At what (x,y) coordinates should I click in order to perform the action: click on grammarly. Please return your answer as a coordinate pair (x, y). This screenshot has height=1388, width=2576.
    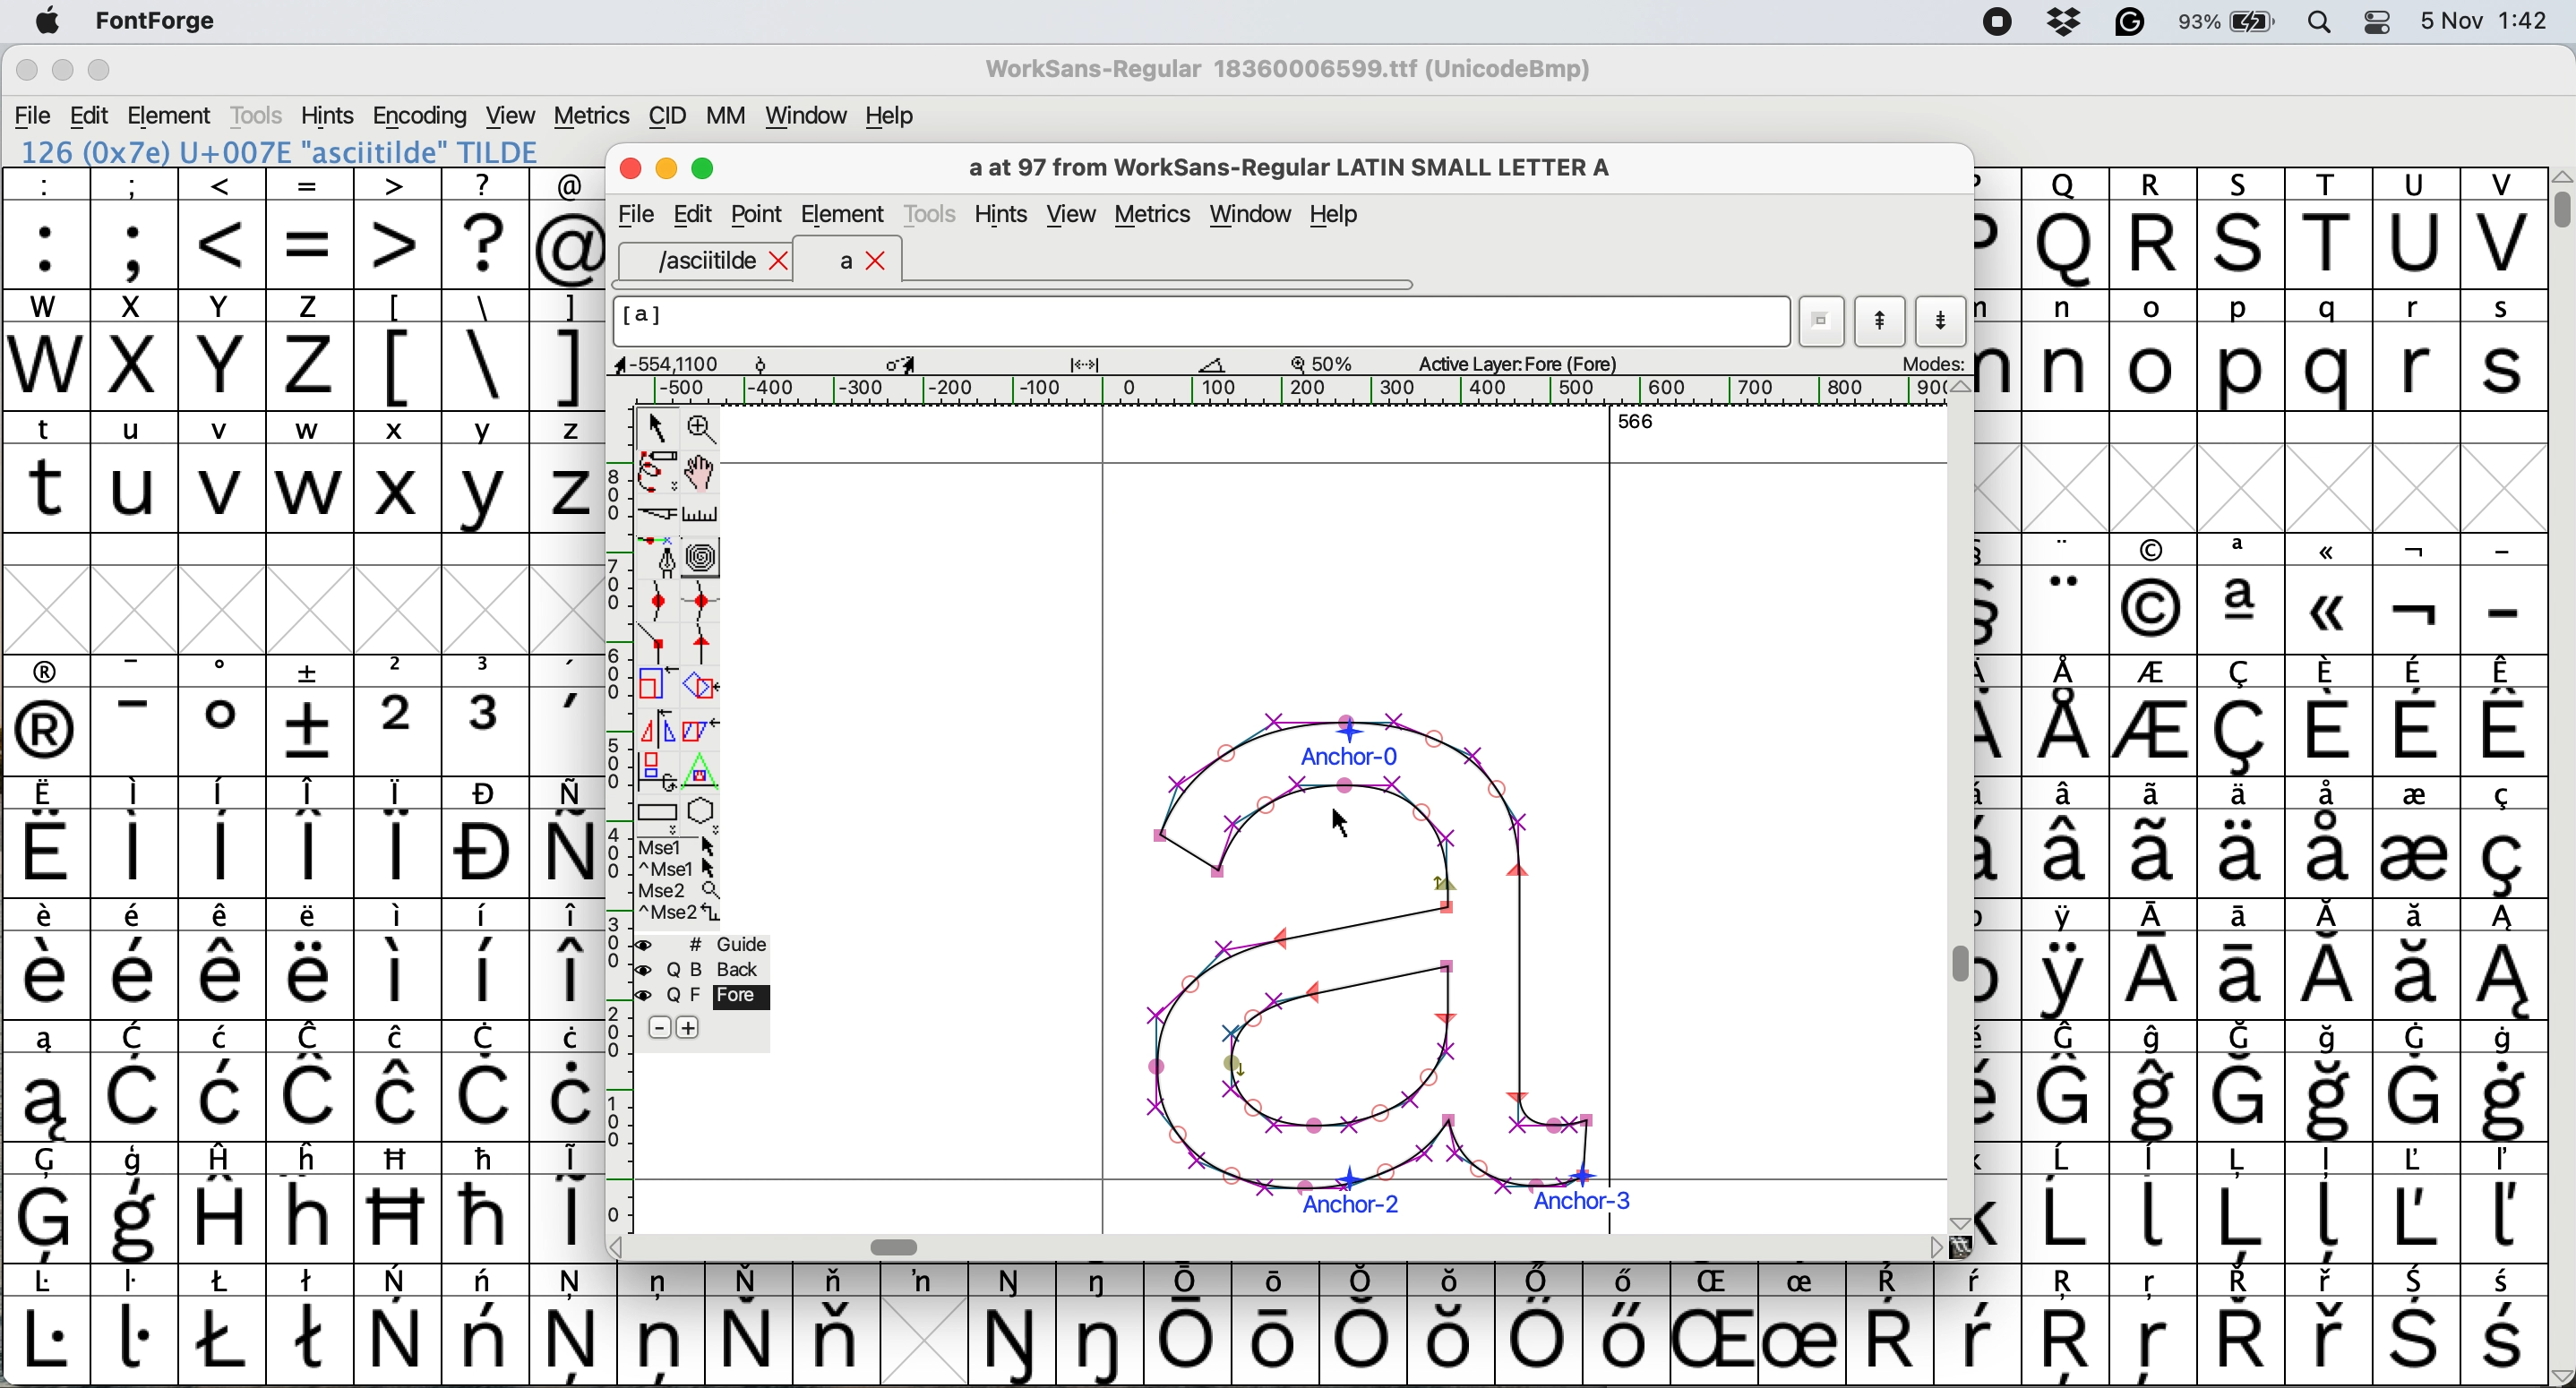
    Looking at the image, I should click on (2129, 26).